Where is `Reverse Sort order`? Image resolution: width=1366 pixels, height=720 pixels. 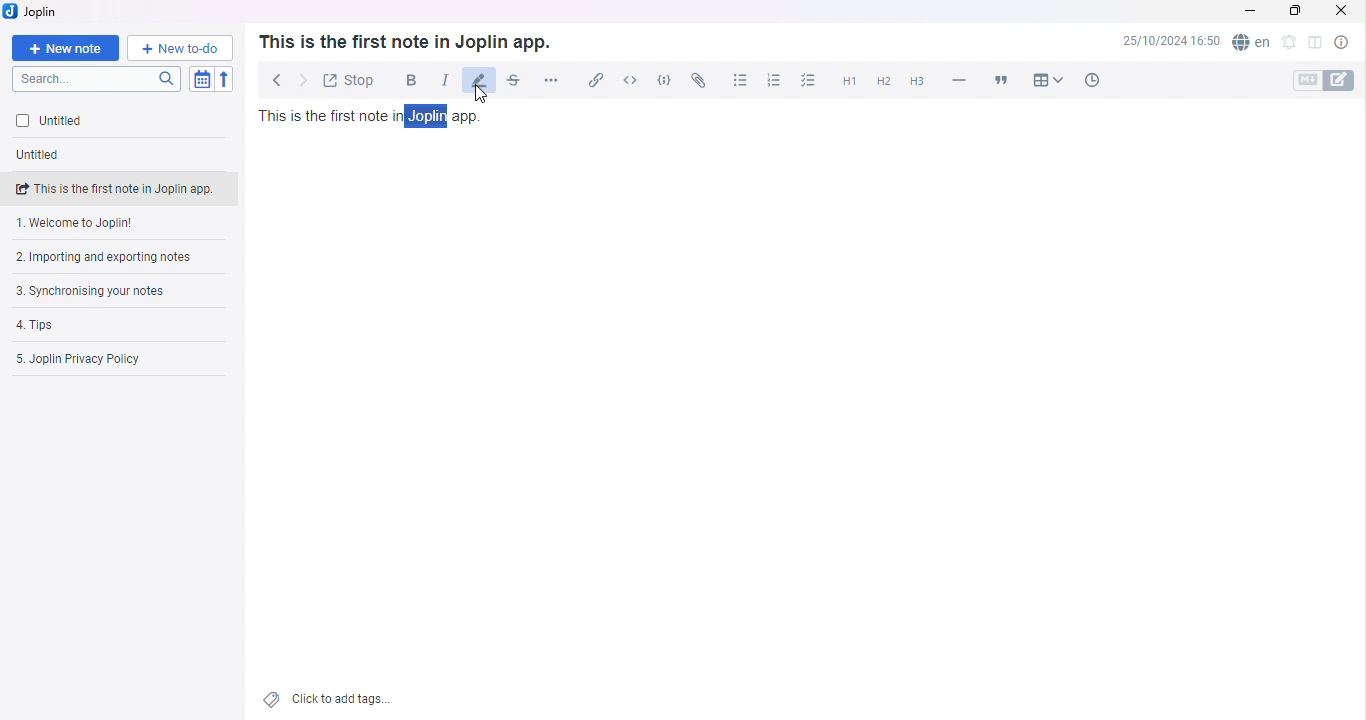 Reverse Sort order is located at coordinates (225, 80).